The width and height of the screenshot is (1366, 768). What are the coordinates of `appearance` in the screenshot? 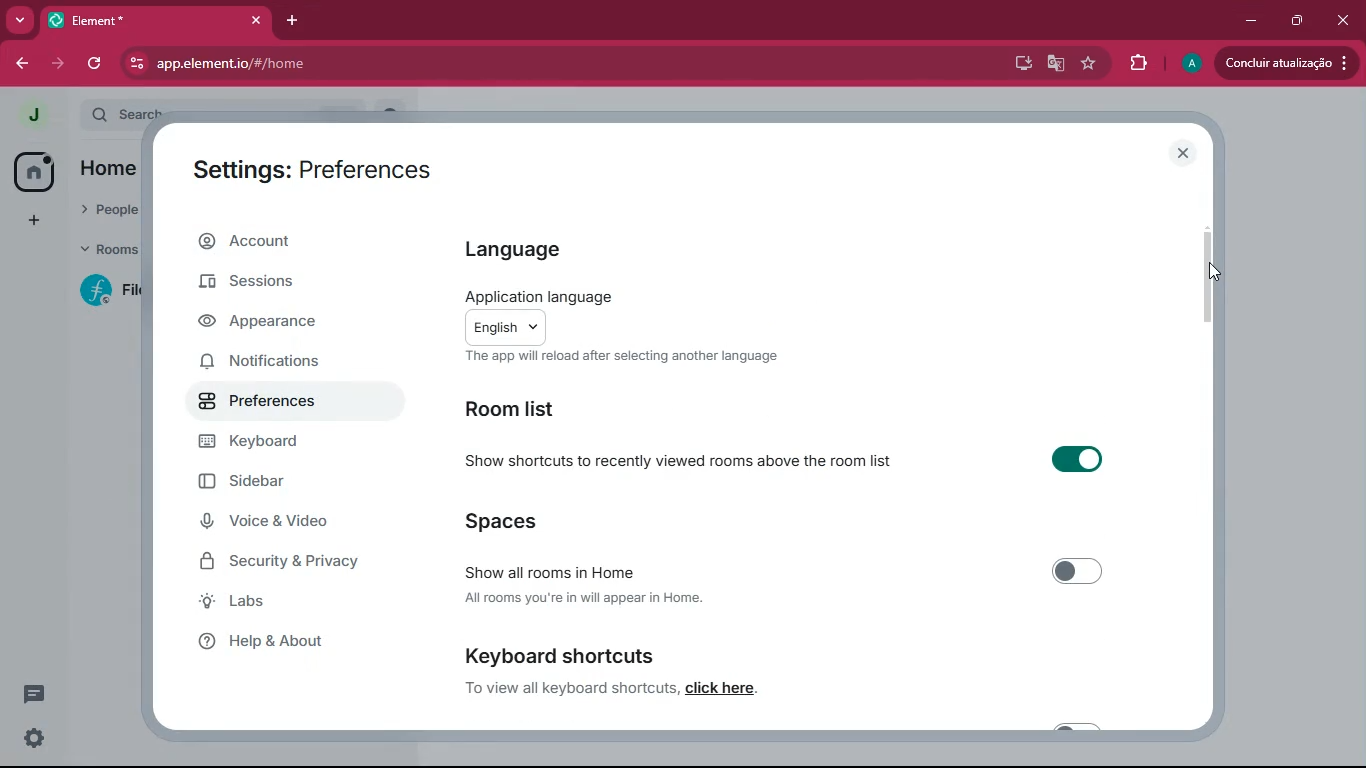 It's located at (283, 324).